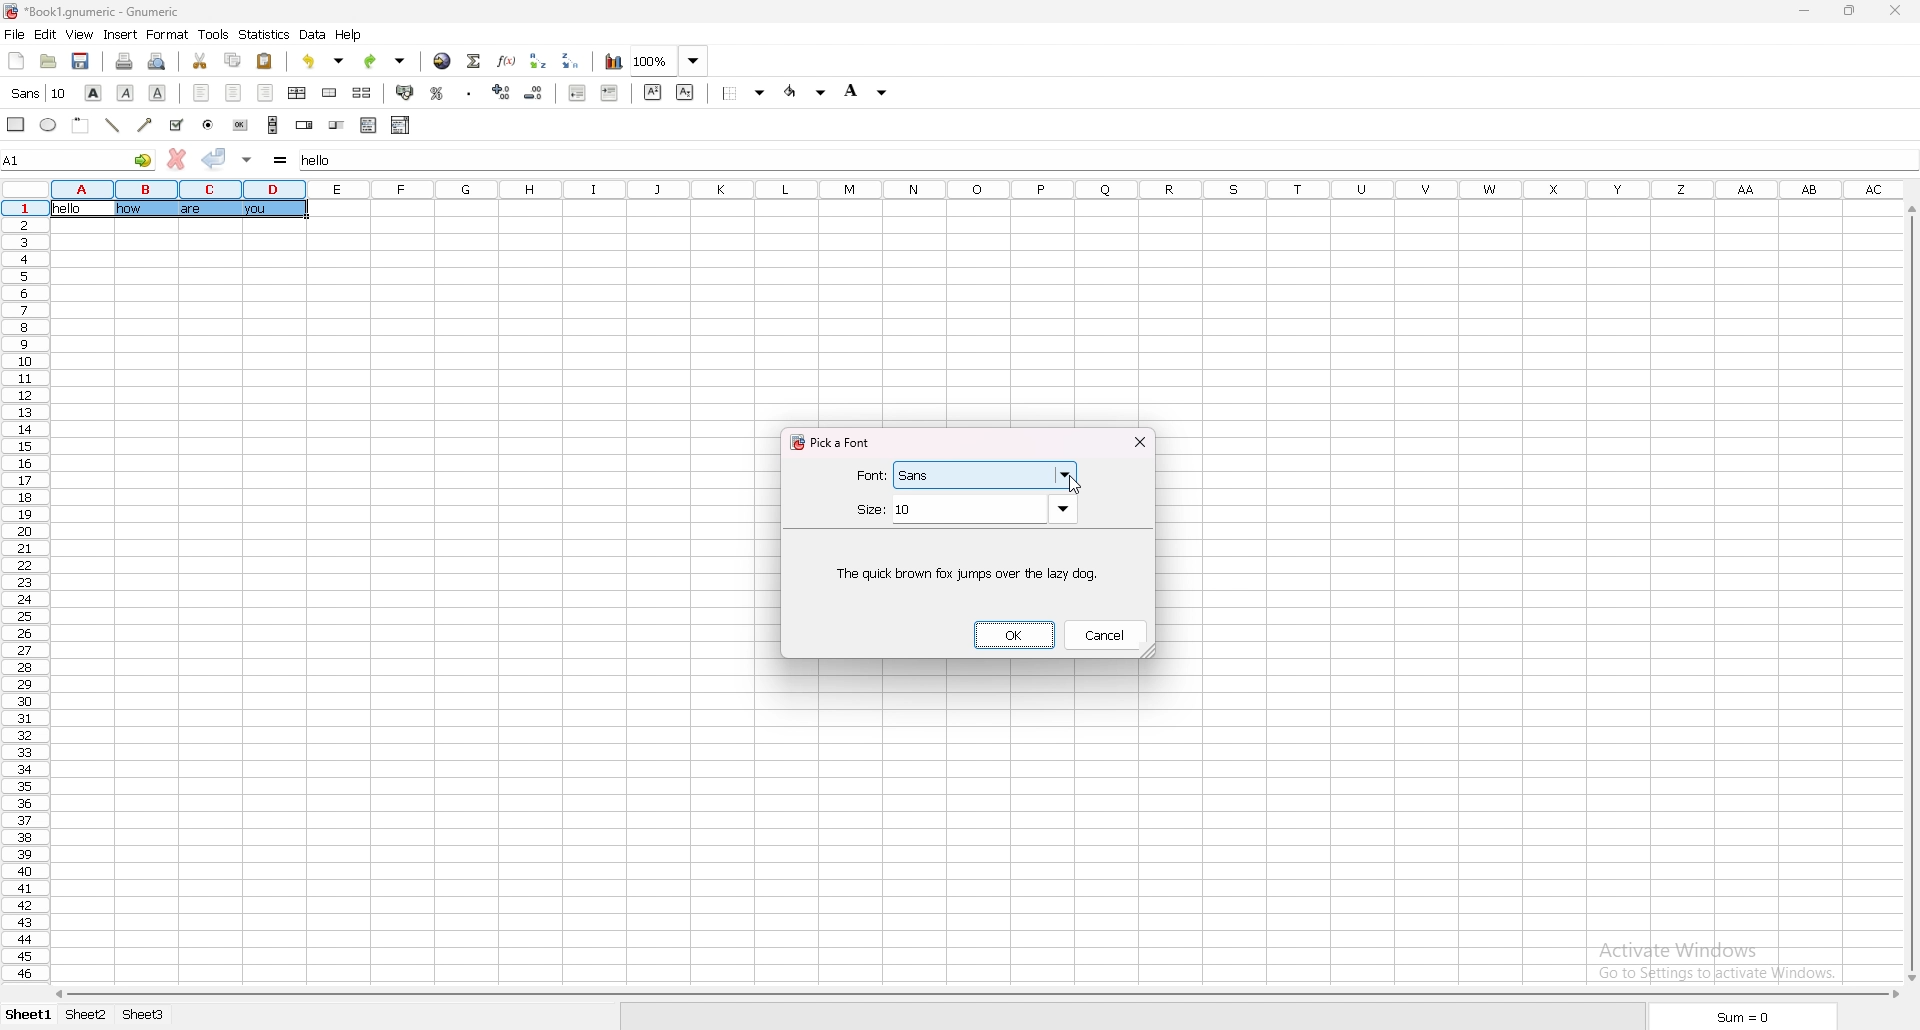 The width and height of the screenshot is (1920, 1030). What do you see at coordinates (351, 35) in the screenshot?
I see `help` at bounding box center [351, 35].